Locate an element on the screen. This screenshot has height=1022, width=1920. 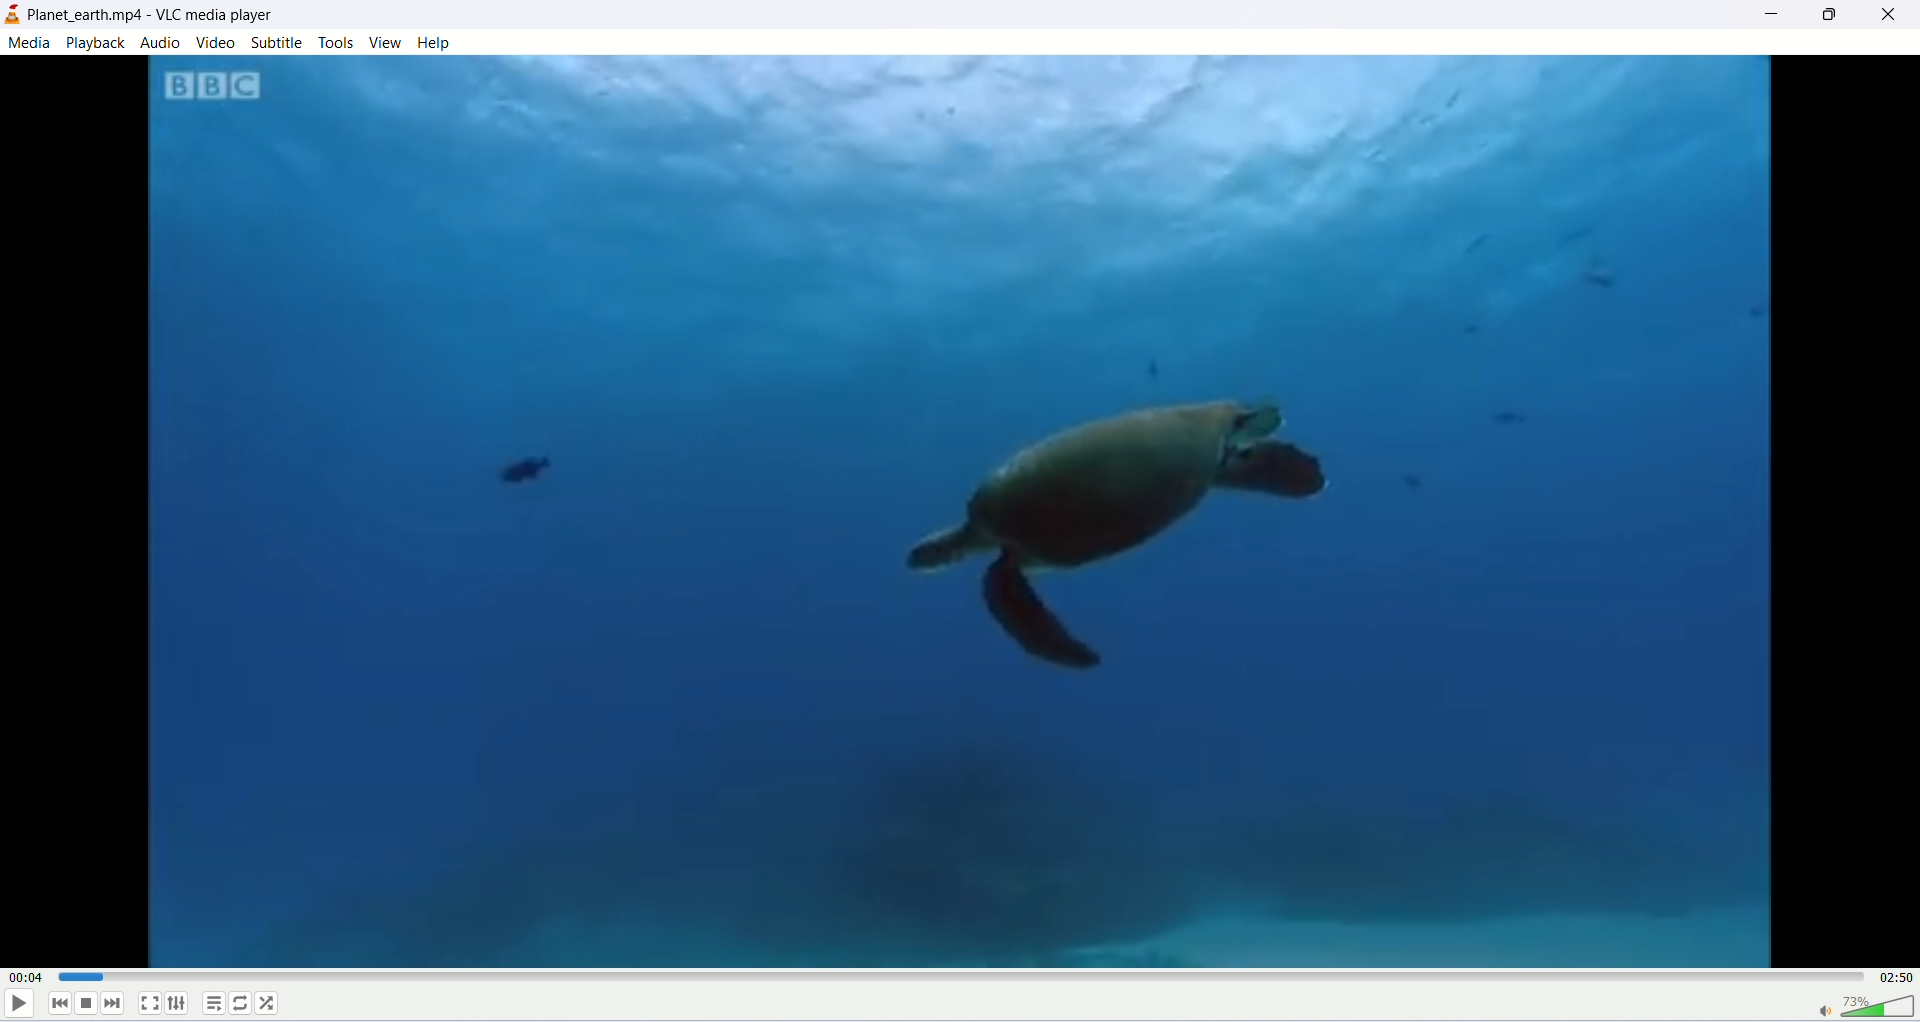
help is located at coordinates (436, 42).